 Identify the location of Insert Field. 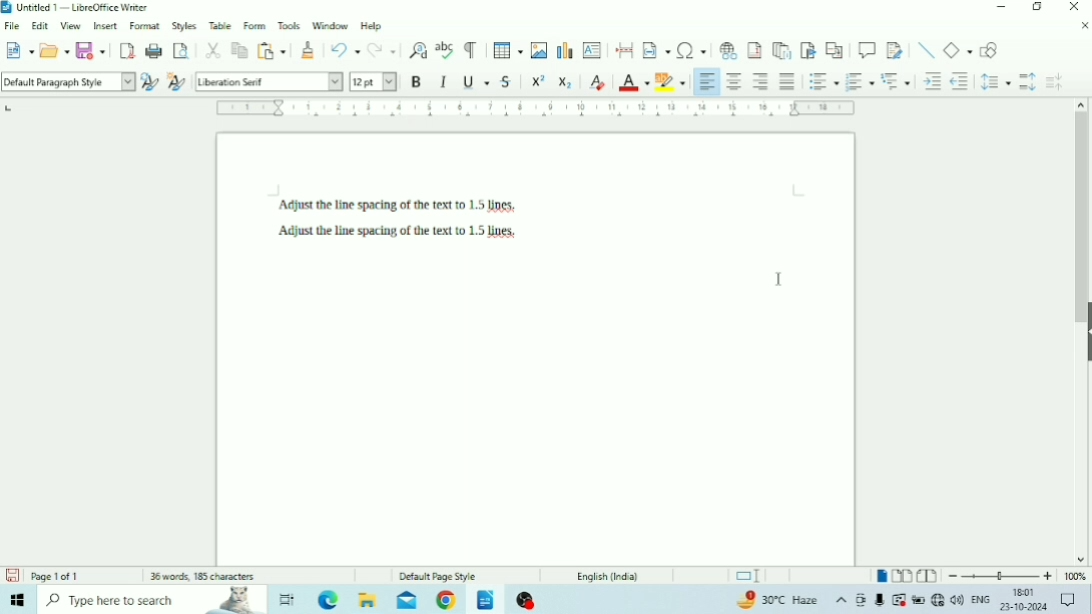
(656, 49).